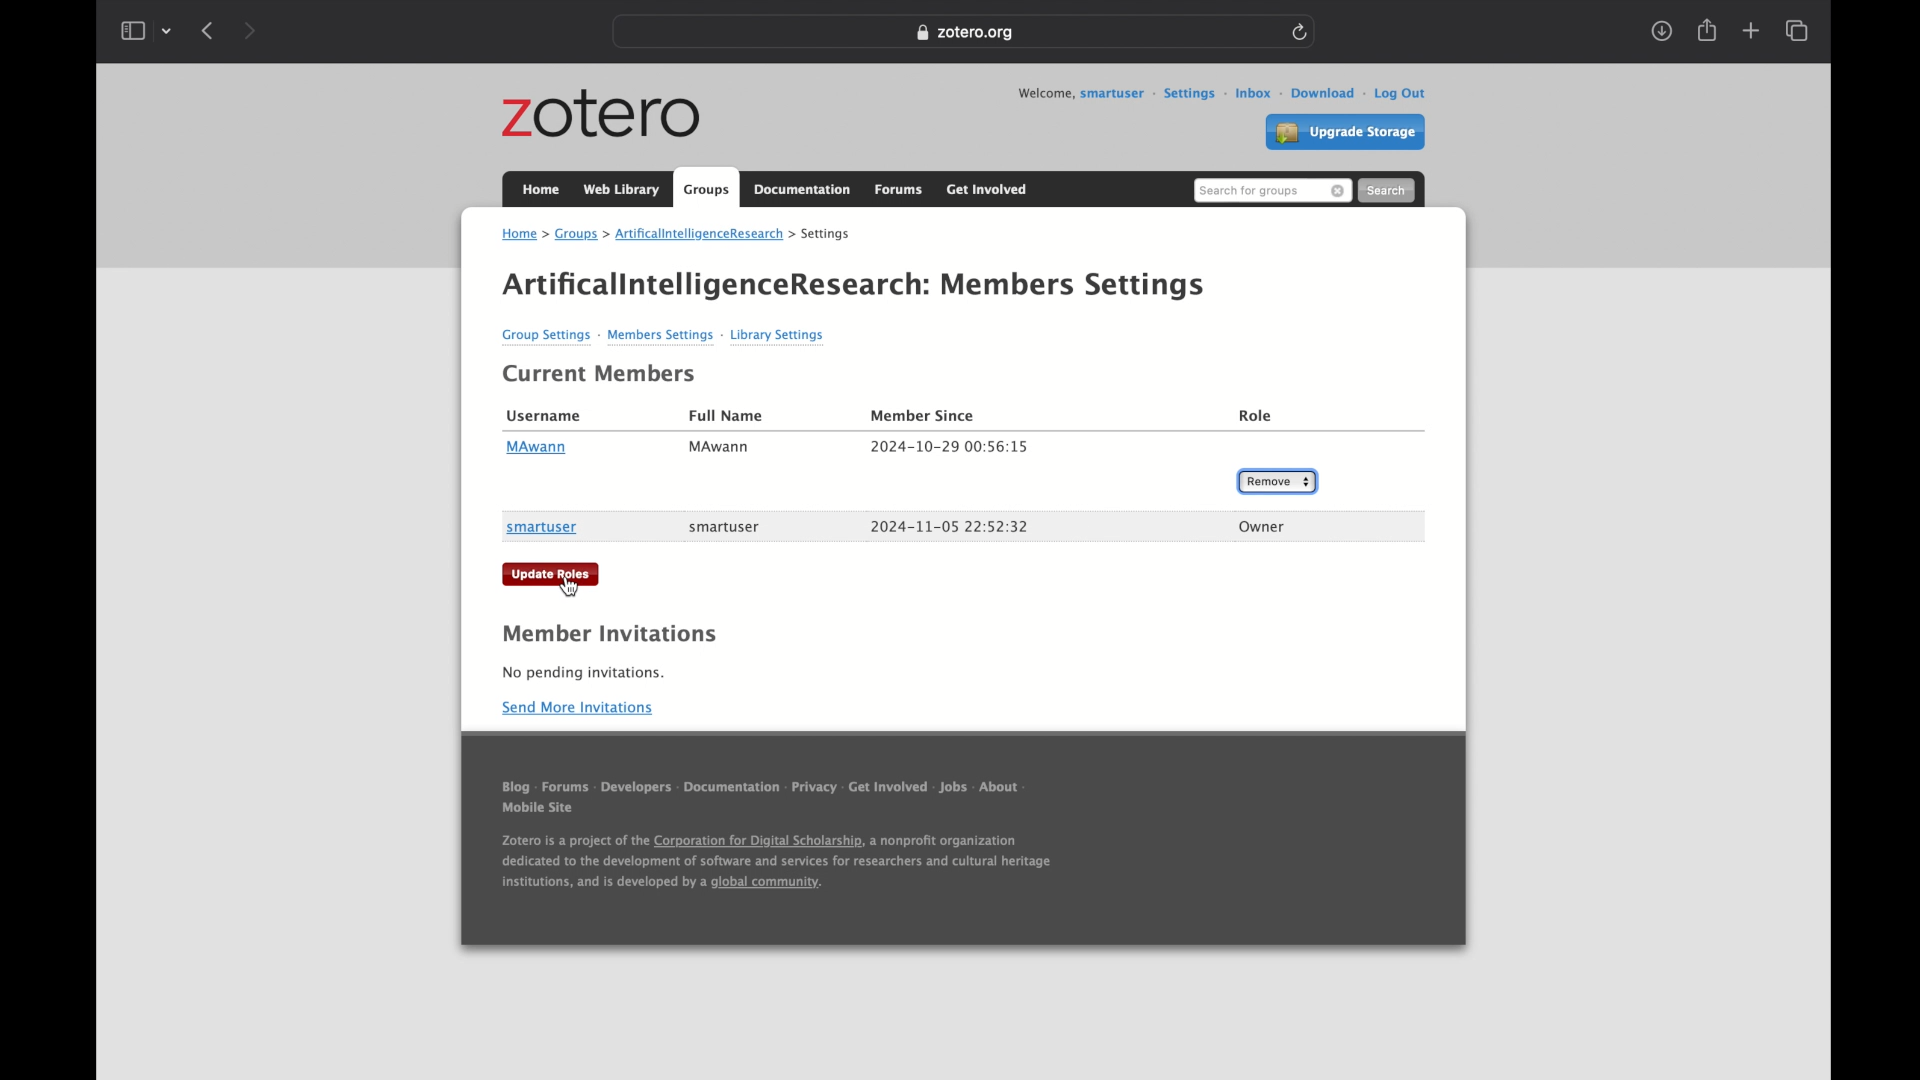 The height and width of the screenshot is (1080, 1920). What do you see at coordinates (600, 374) in the screenshot?
I see `current members` at bounding box center [600, 374].